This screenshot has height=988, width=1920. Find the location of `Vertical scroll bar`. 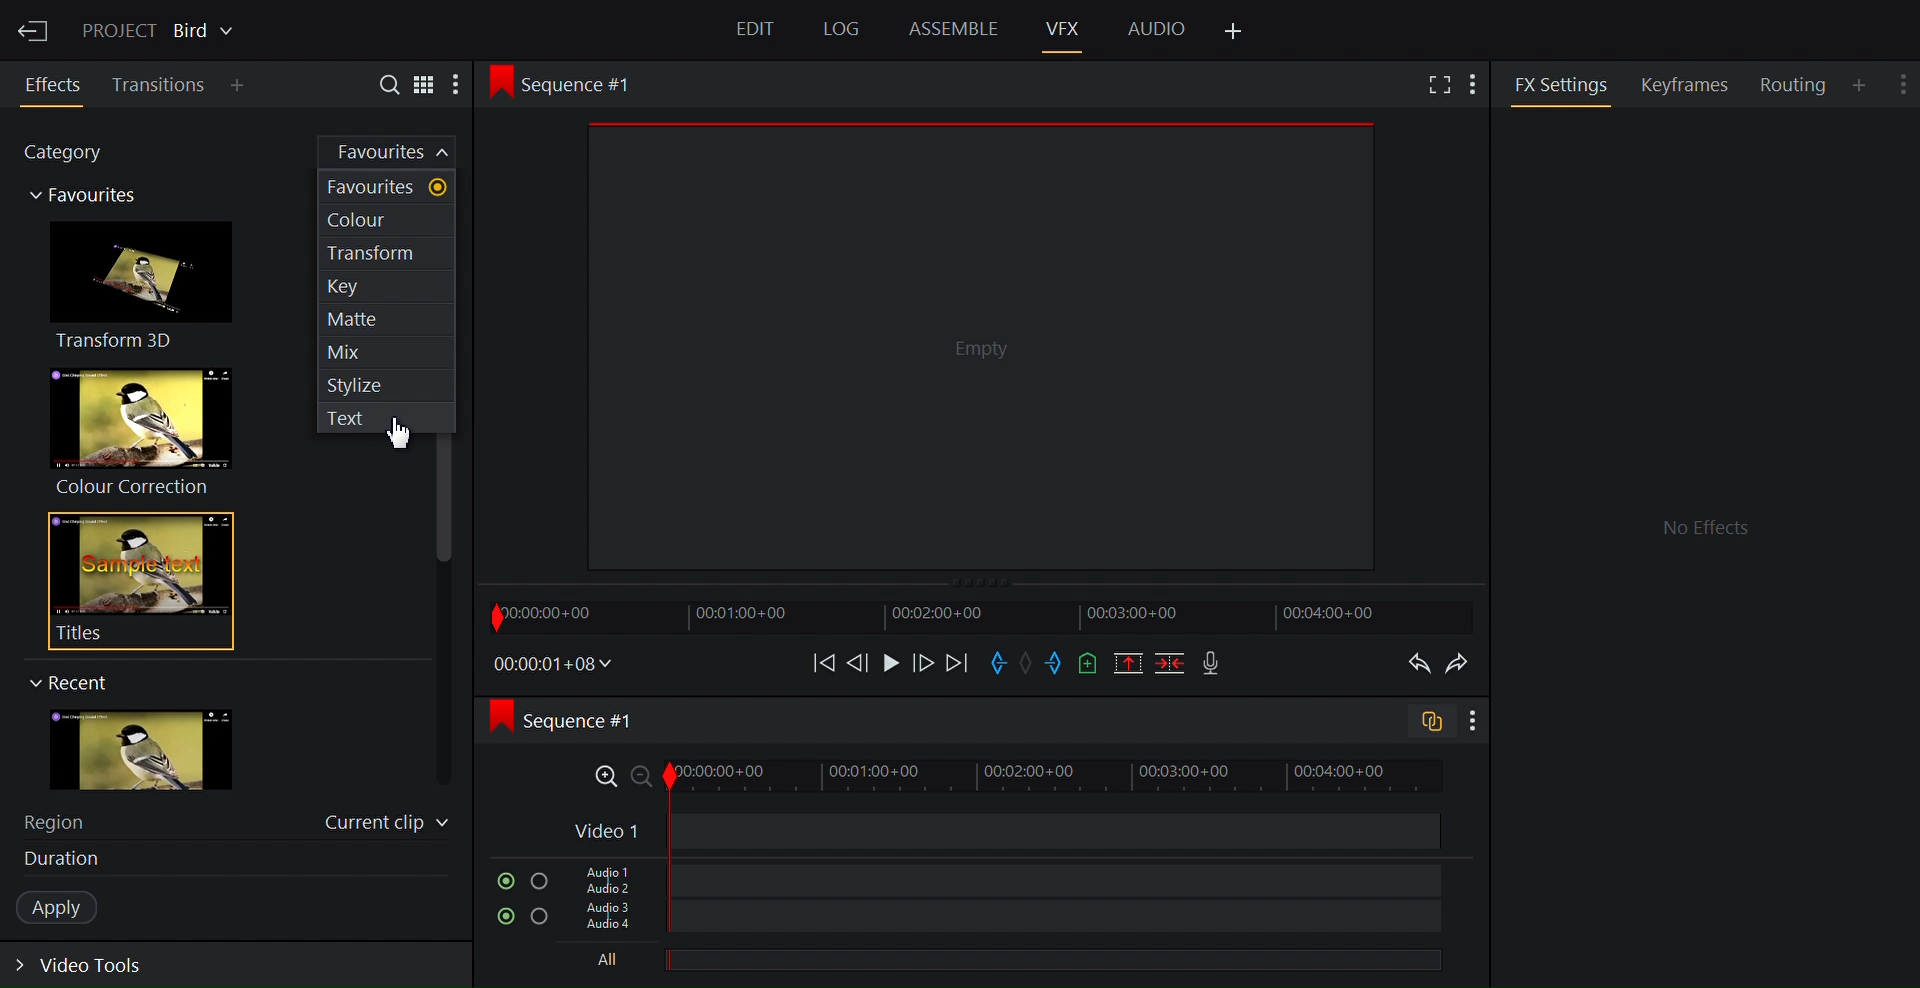

Vertical scroll bar is located at coordinates (446, 500).